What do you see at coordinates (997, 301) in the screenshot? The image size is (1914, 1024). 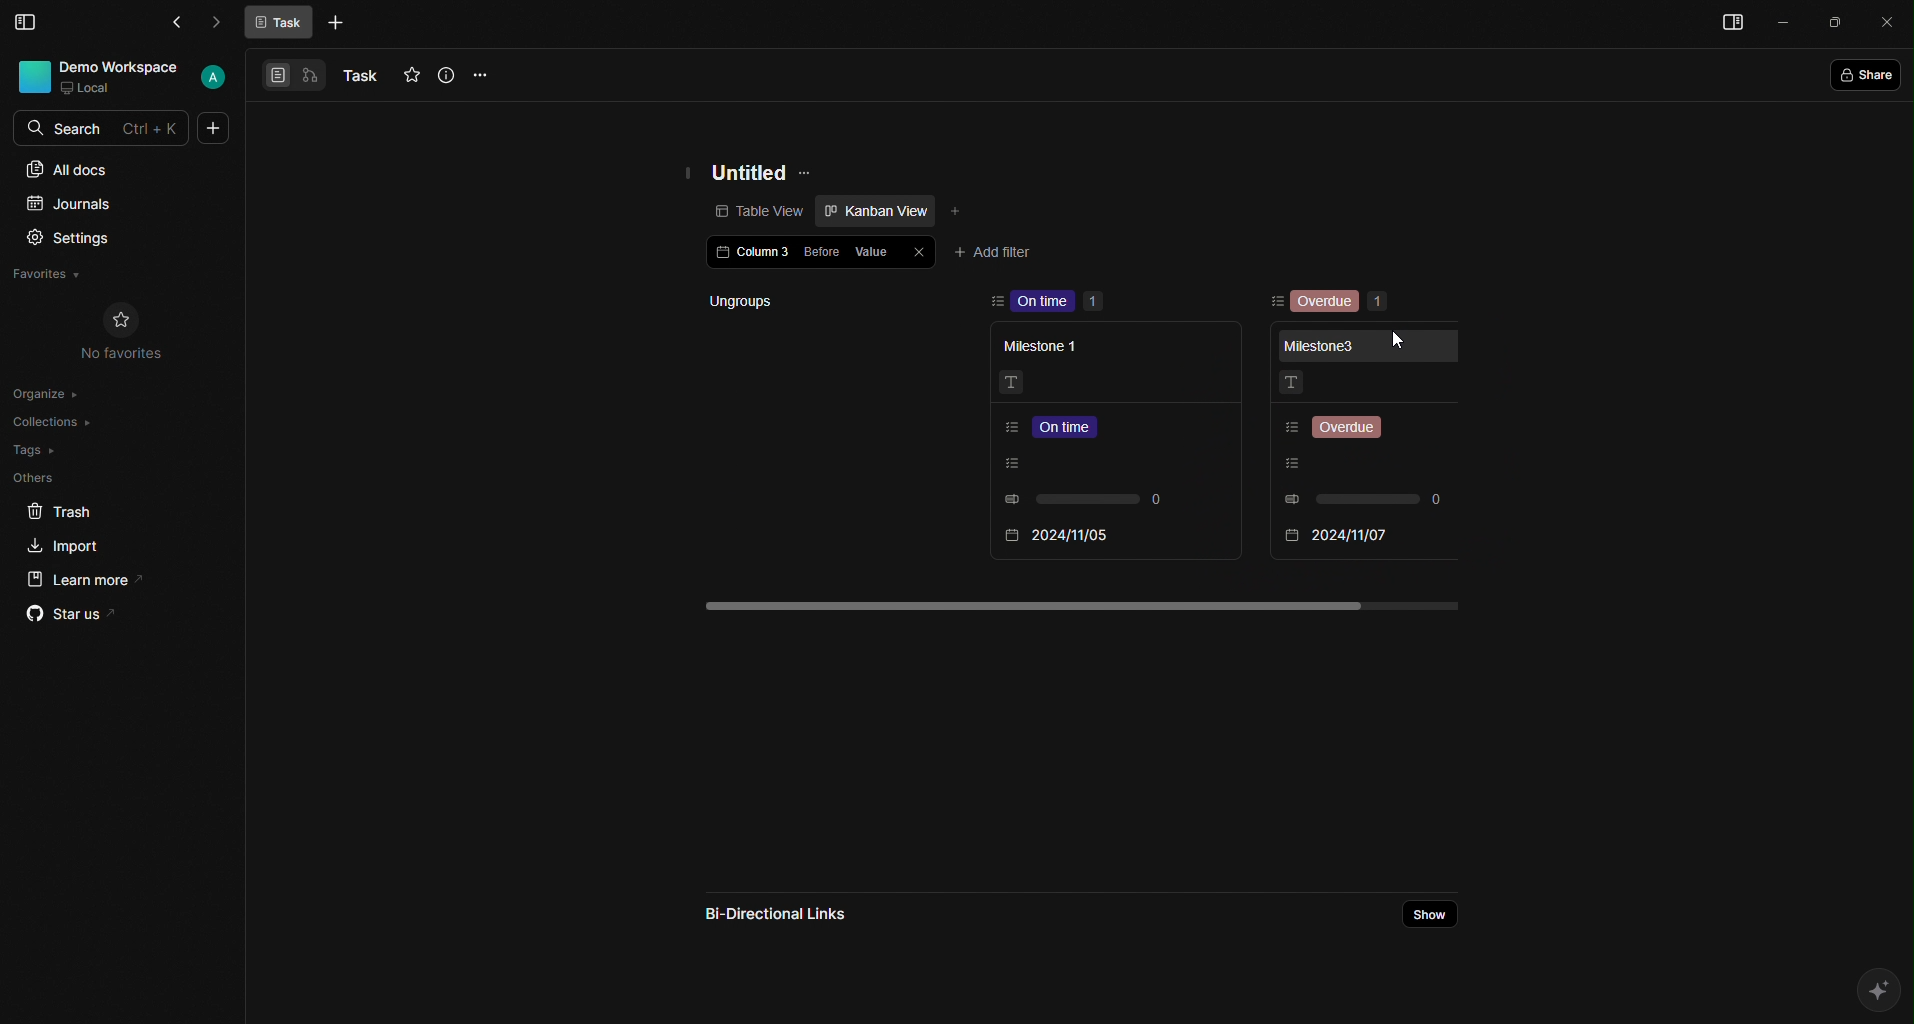 I see `sort` at bounding box center [997, 301].